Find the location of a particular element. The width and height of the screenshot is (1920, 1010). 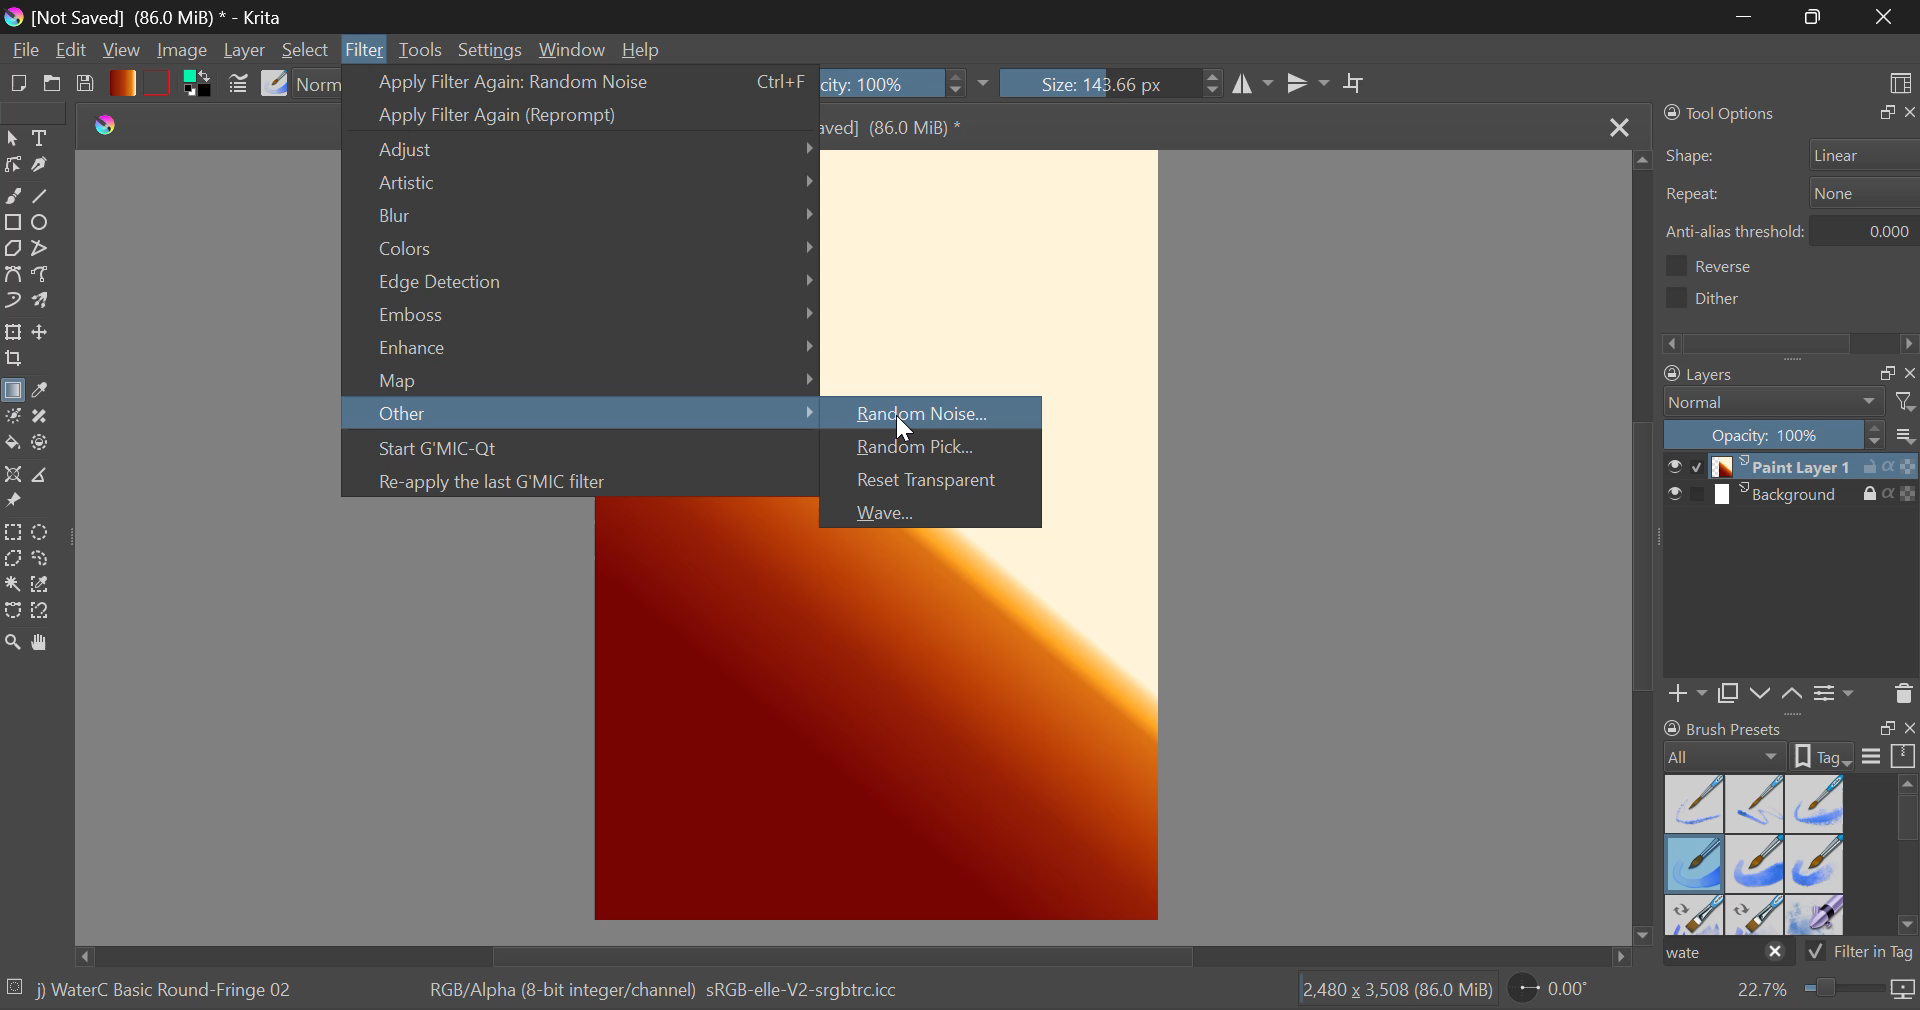

Repeat: is located at coordinates (1693, 196).